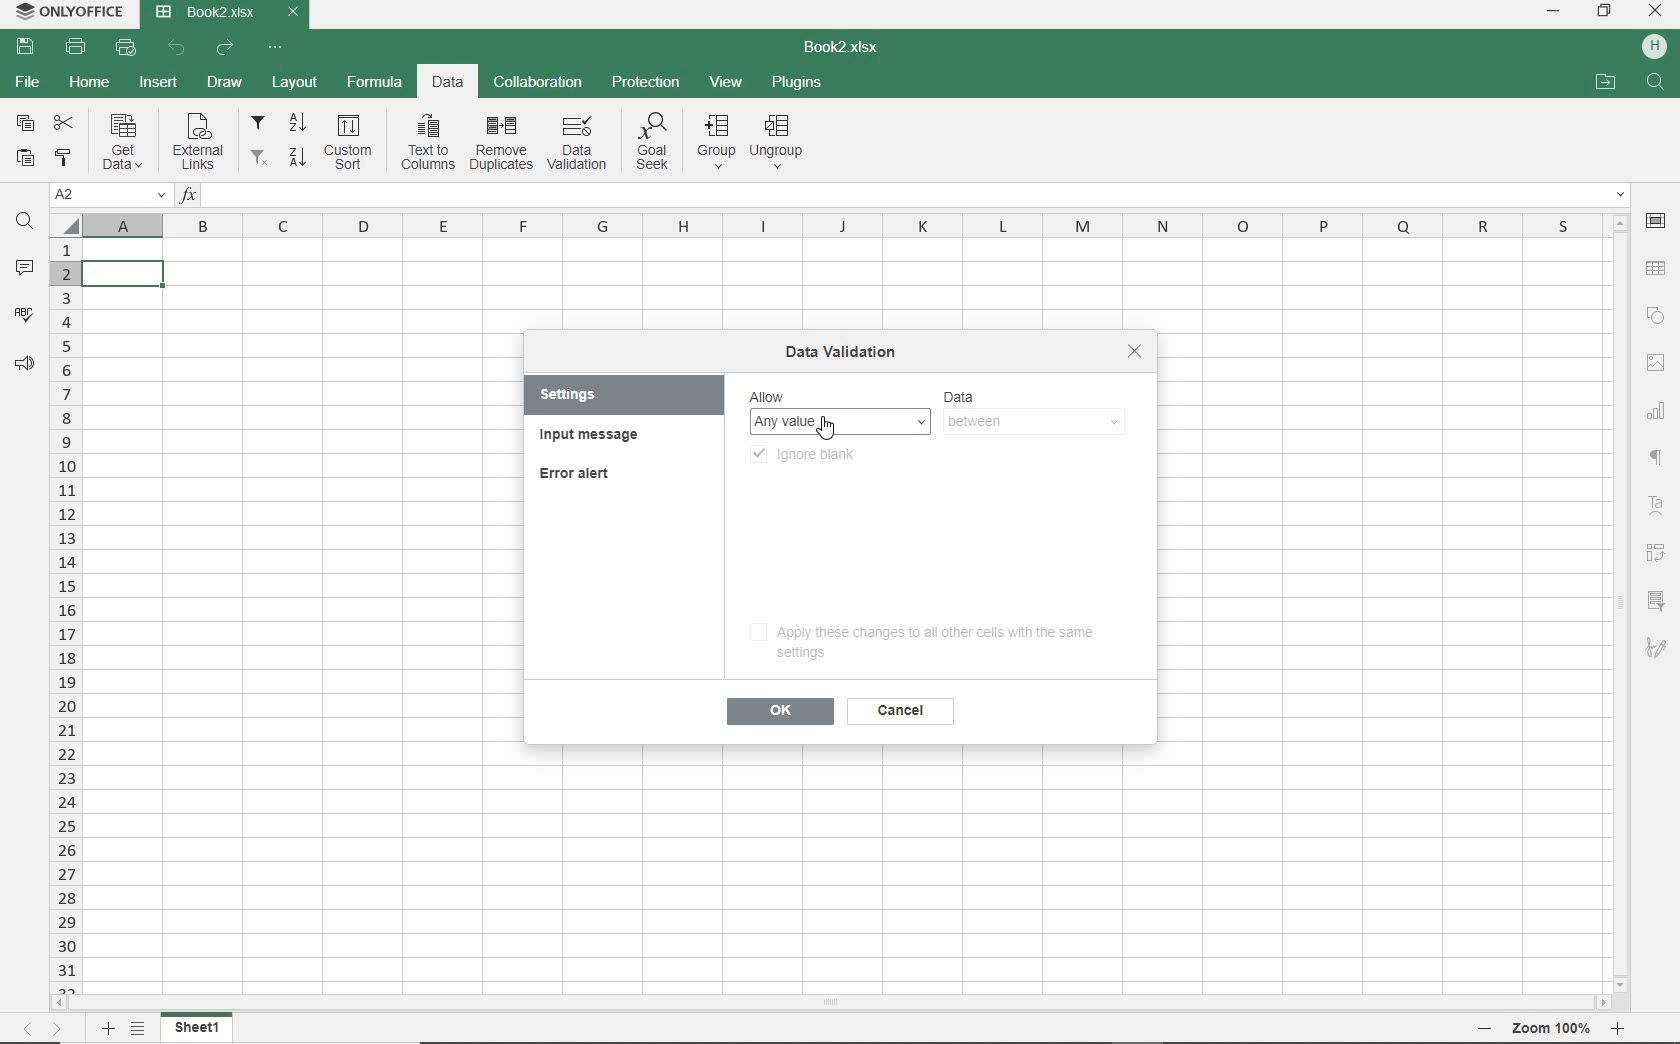 The height and width of the screenshot is (1044, 1680). What do you see at coordinates (351, 142) in the screenshot?
I see `custom sort` at bounding box center [351, 142].